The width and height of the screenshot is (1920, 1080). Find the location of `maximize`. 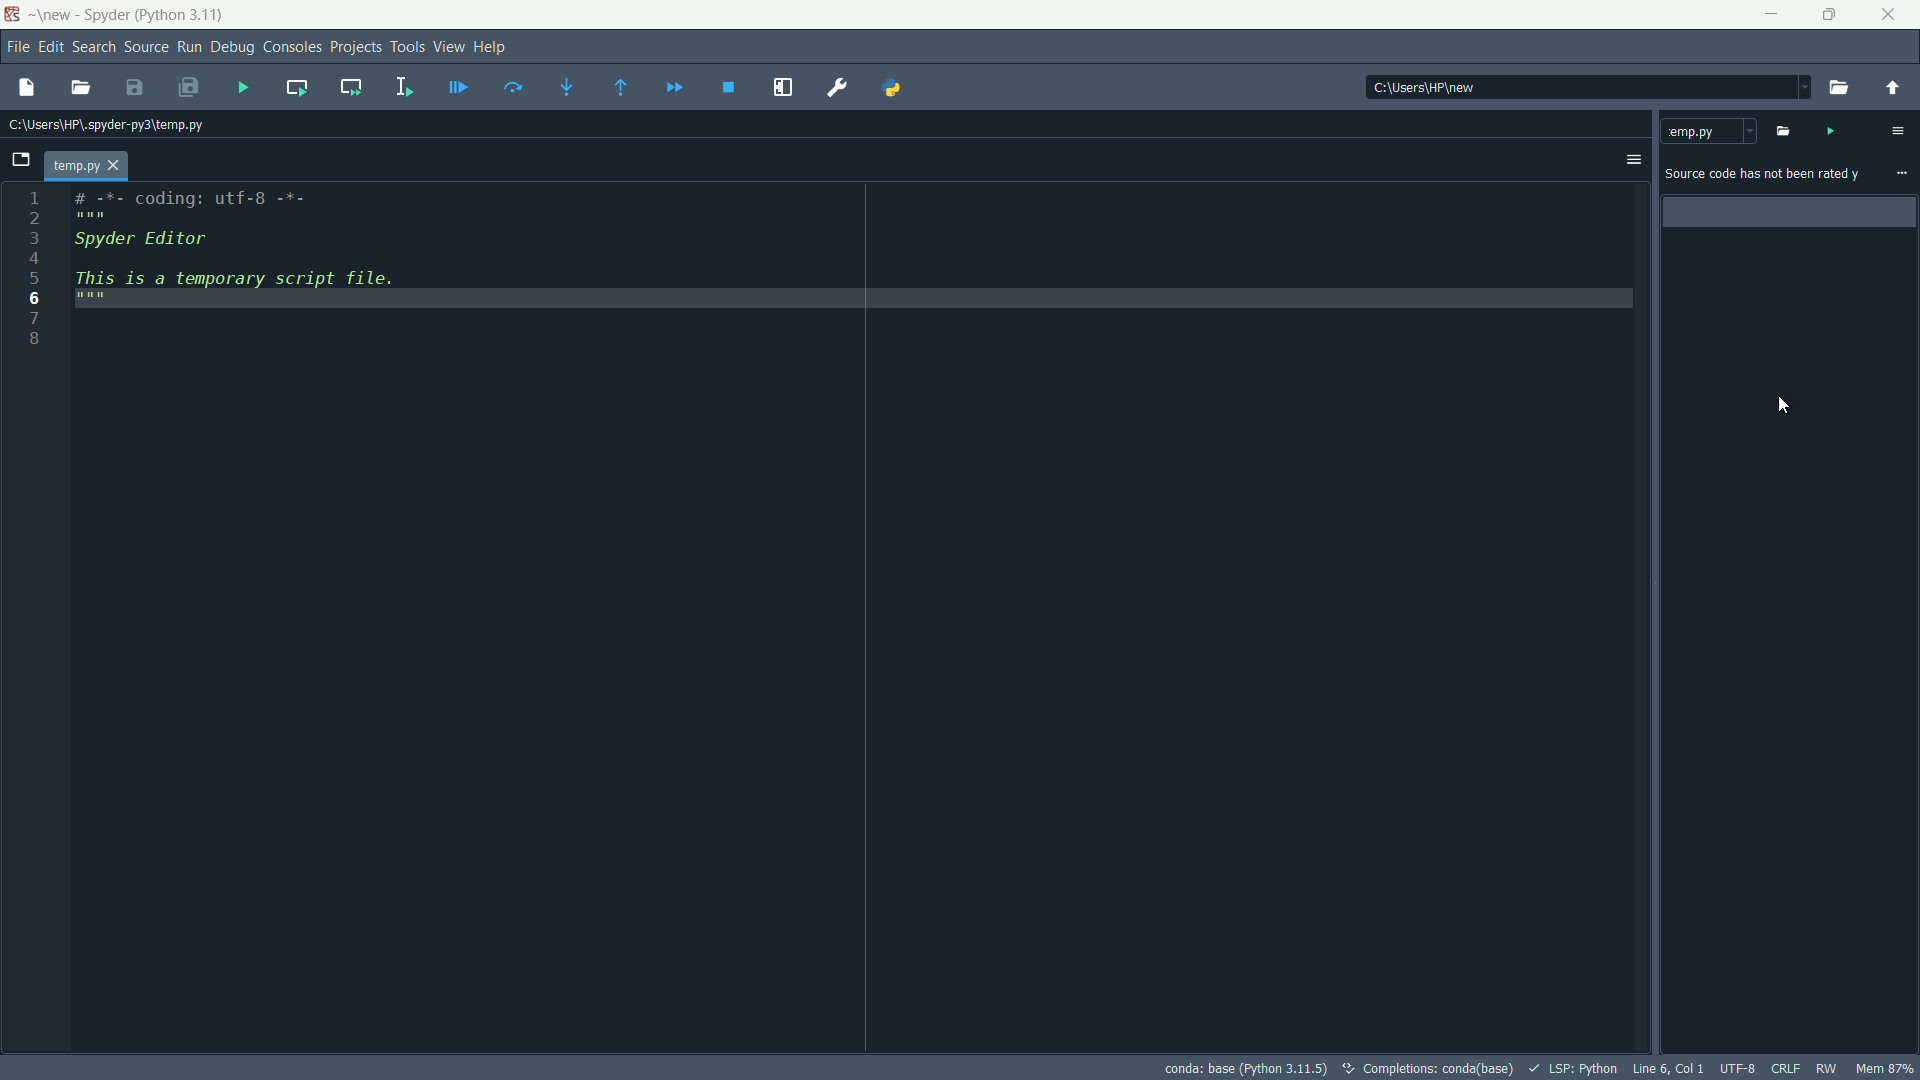

maximize is located at coordinates (1832, 15).